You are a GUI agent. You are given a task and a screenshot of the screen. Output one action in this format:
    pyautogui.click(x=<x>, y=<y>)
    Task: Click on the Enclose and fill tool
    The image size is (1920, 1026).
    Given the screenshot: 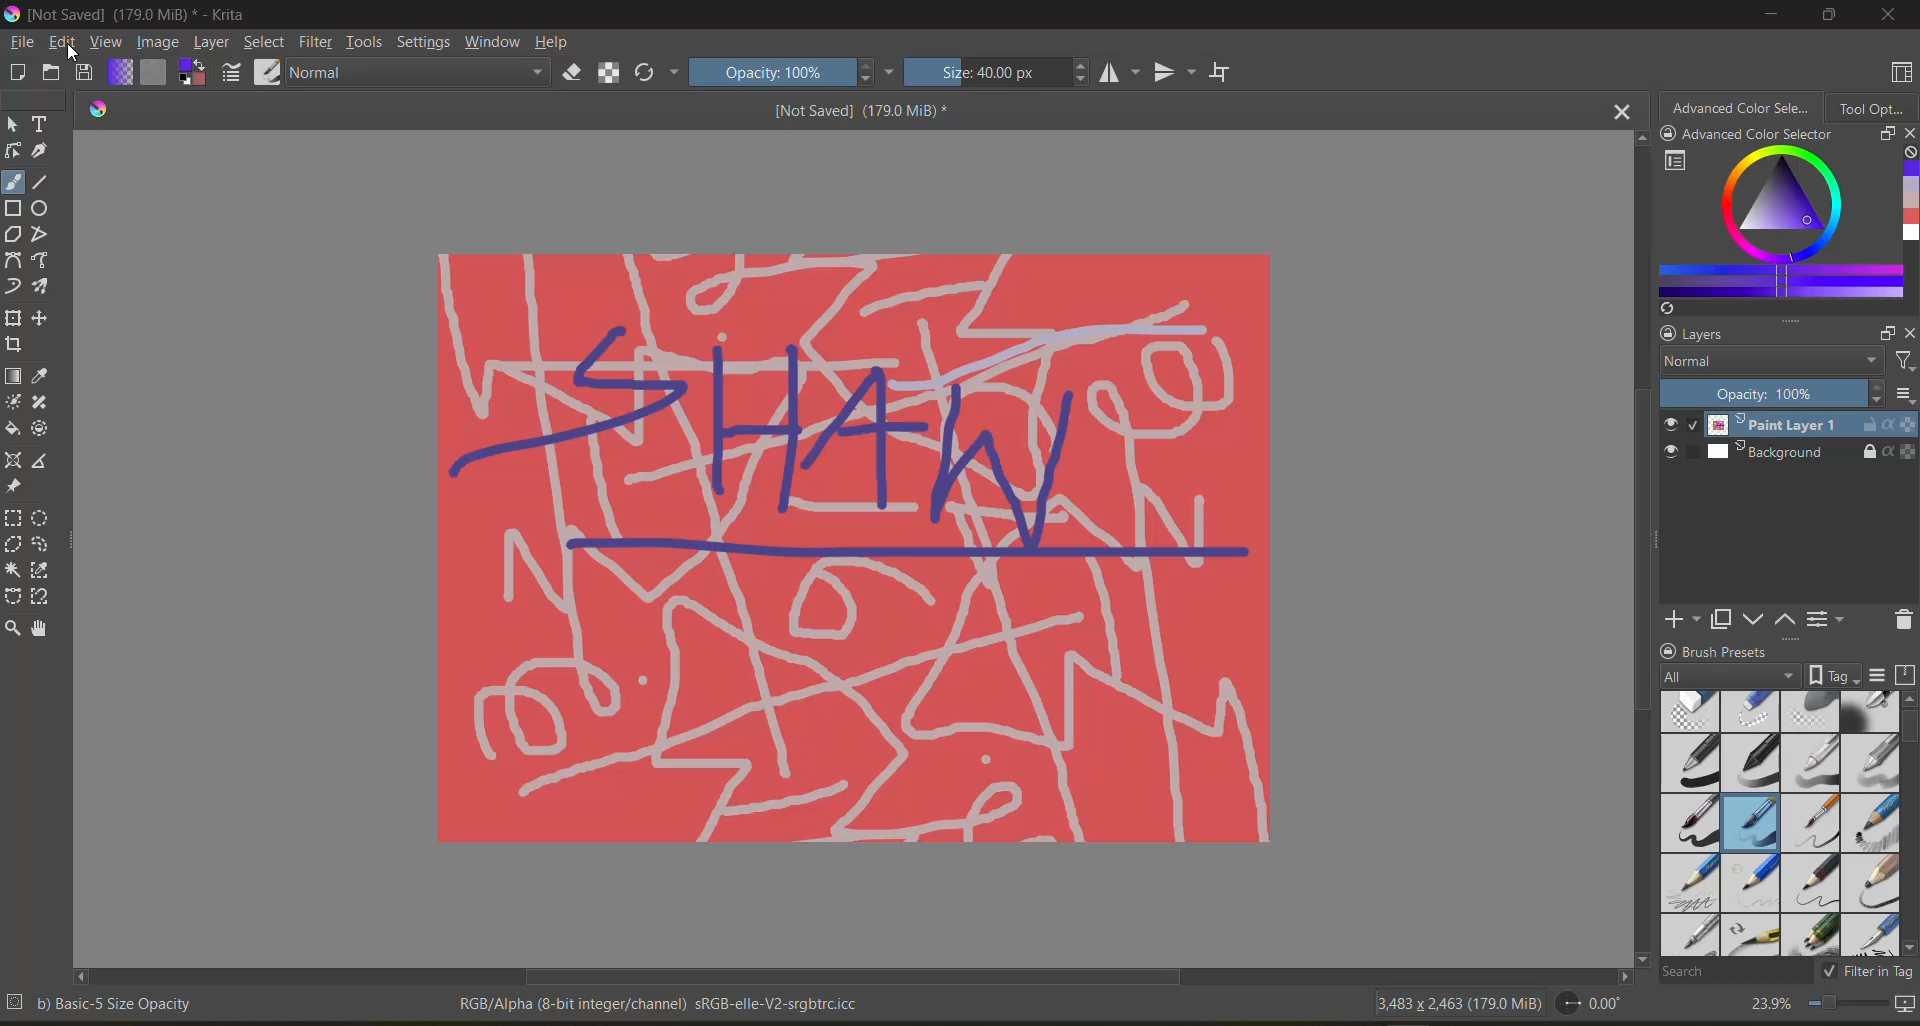 What is the action you would take?
    pyautogui.click(x=44, y=429)
    